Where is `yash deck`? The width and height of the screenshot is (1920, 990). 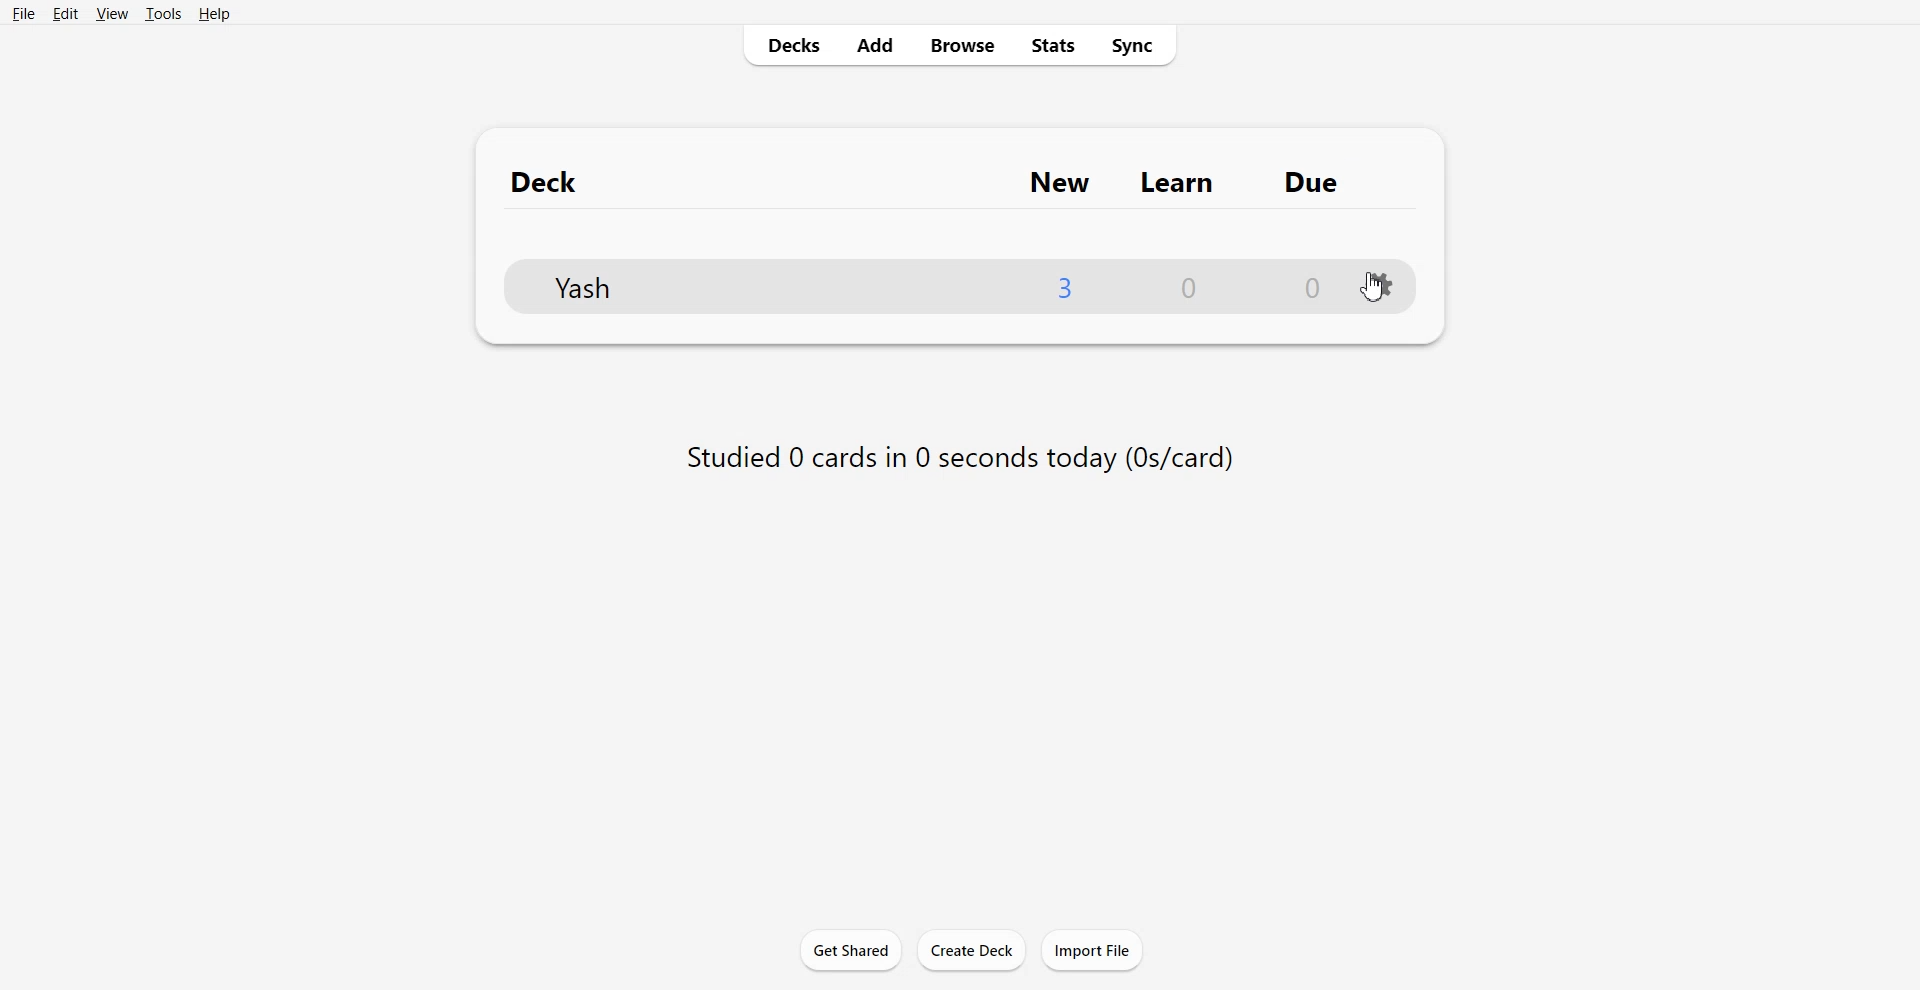
yash deck is located at coordinates (754, 285).